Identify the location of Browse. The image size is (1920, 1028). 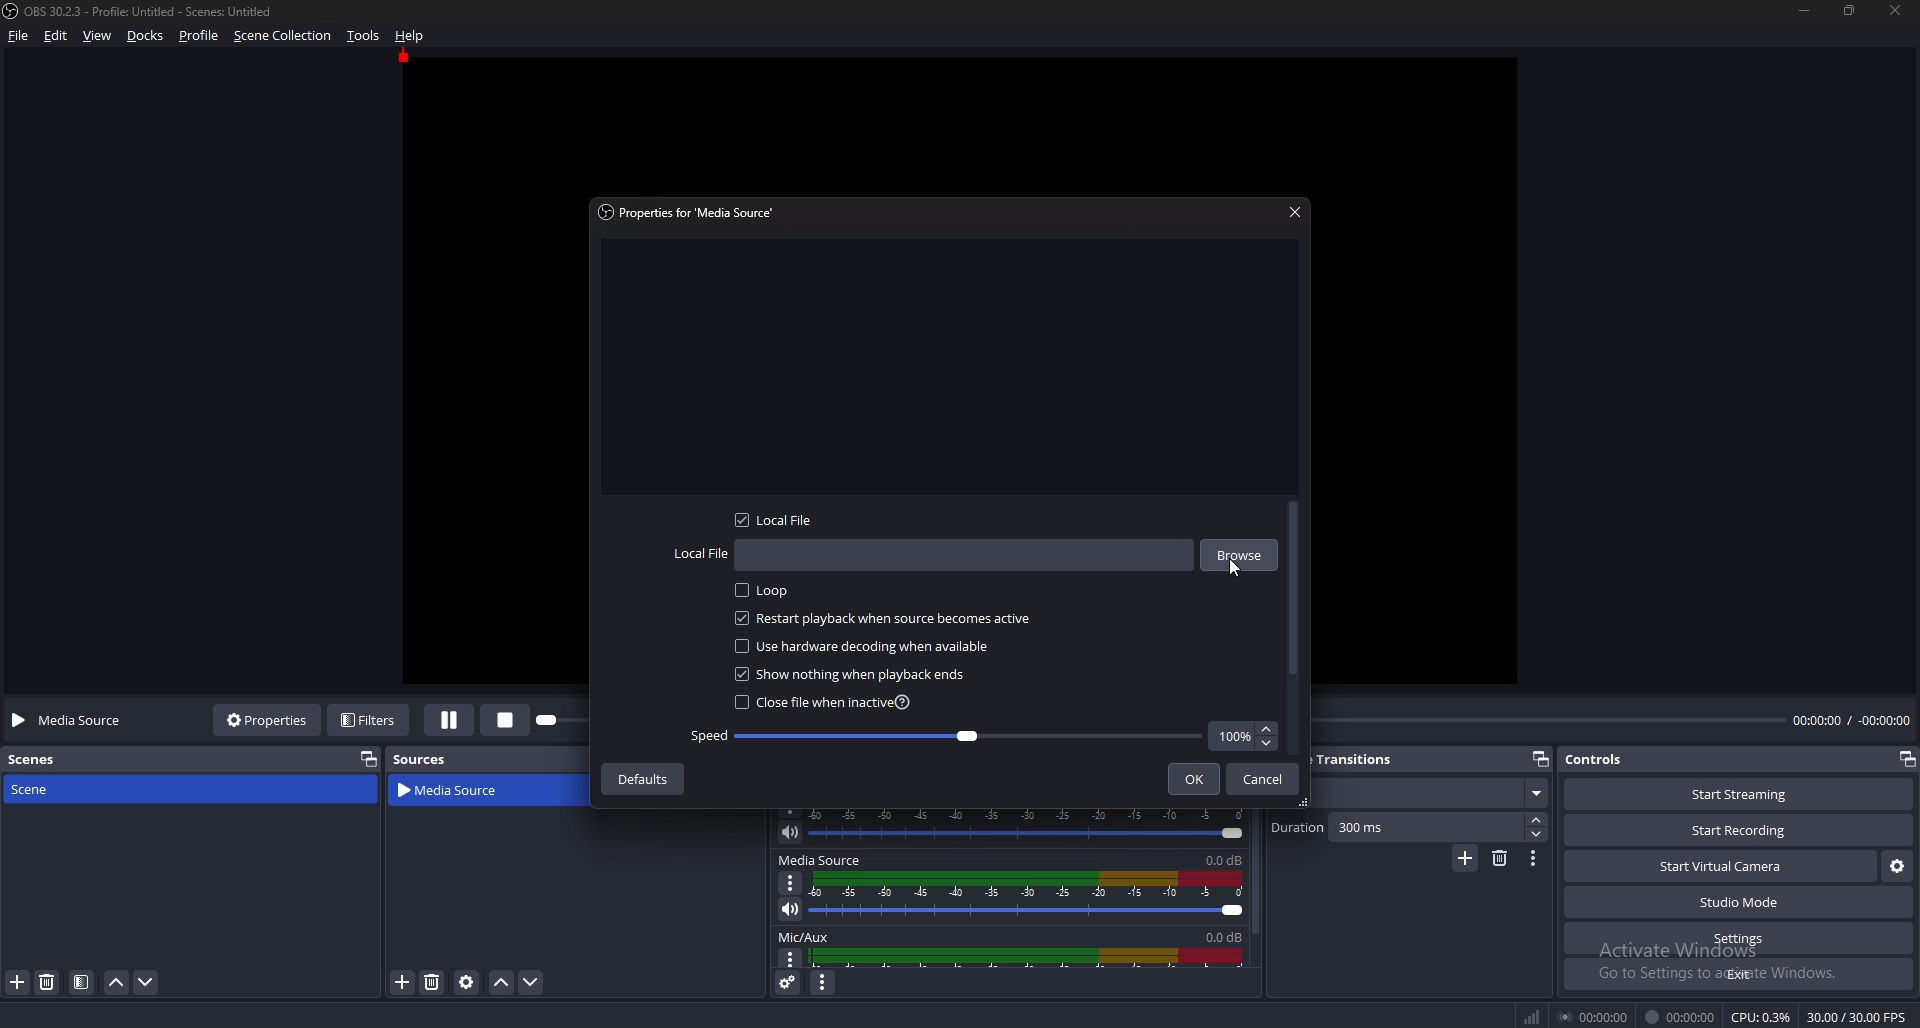
(1239, 552).